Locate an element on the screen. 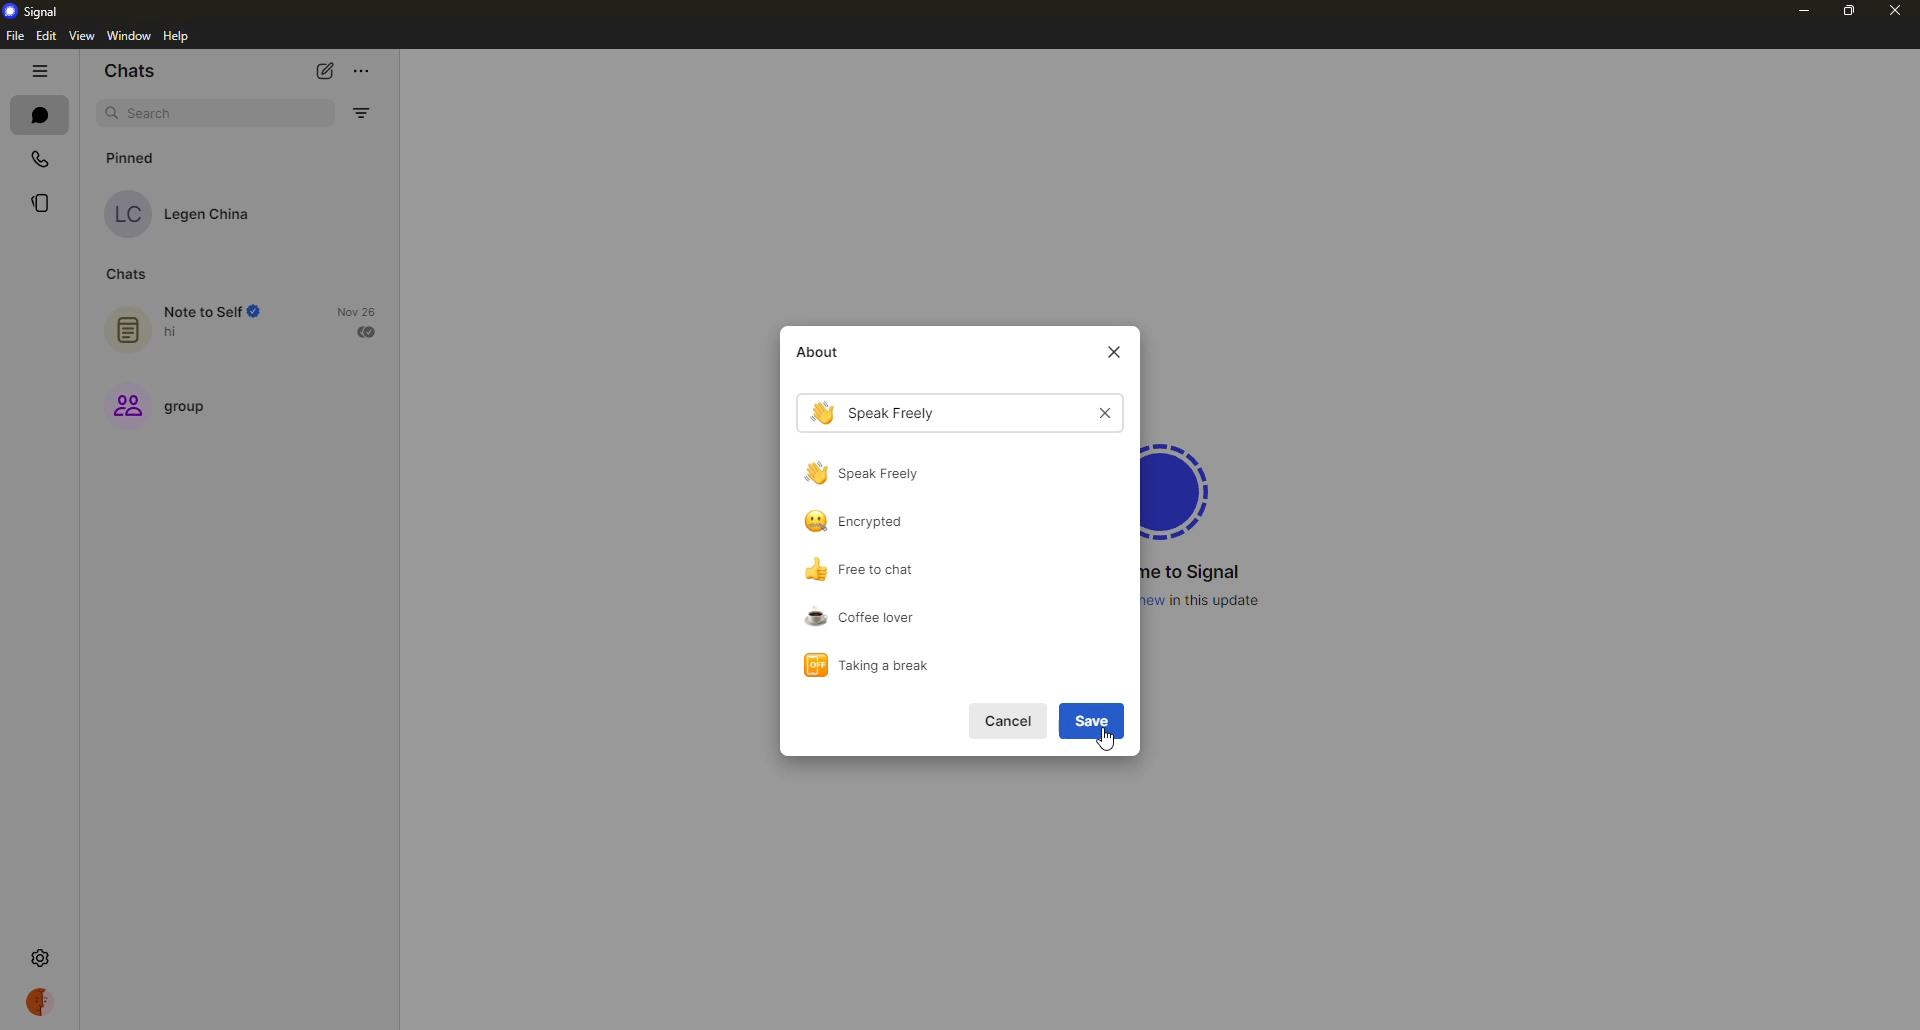  settings is located at coordinates (40, 956).